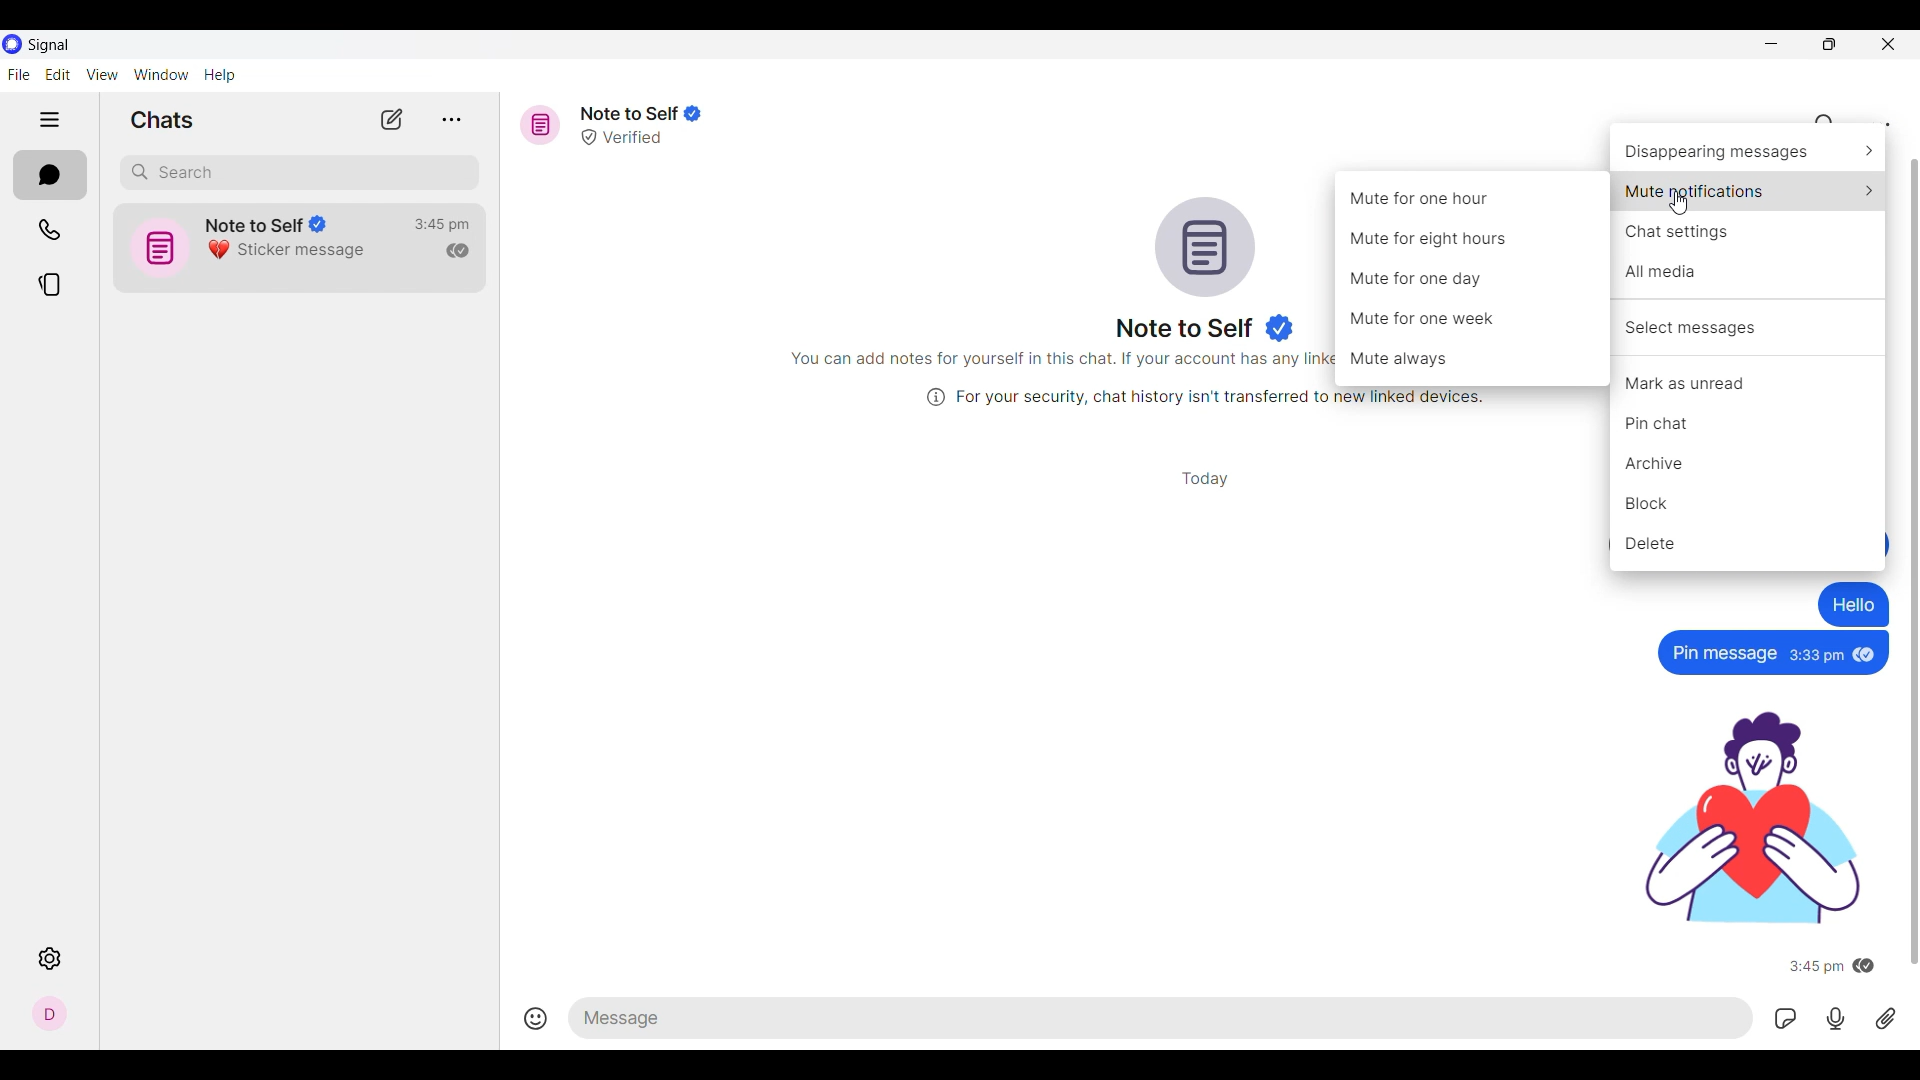 The width and height of the screenshot is (1920, 1080). I want to click on Section title, so click(162, 119).